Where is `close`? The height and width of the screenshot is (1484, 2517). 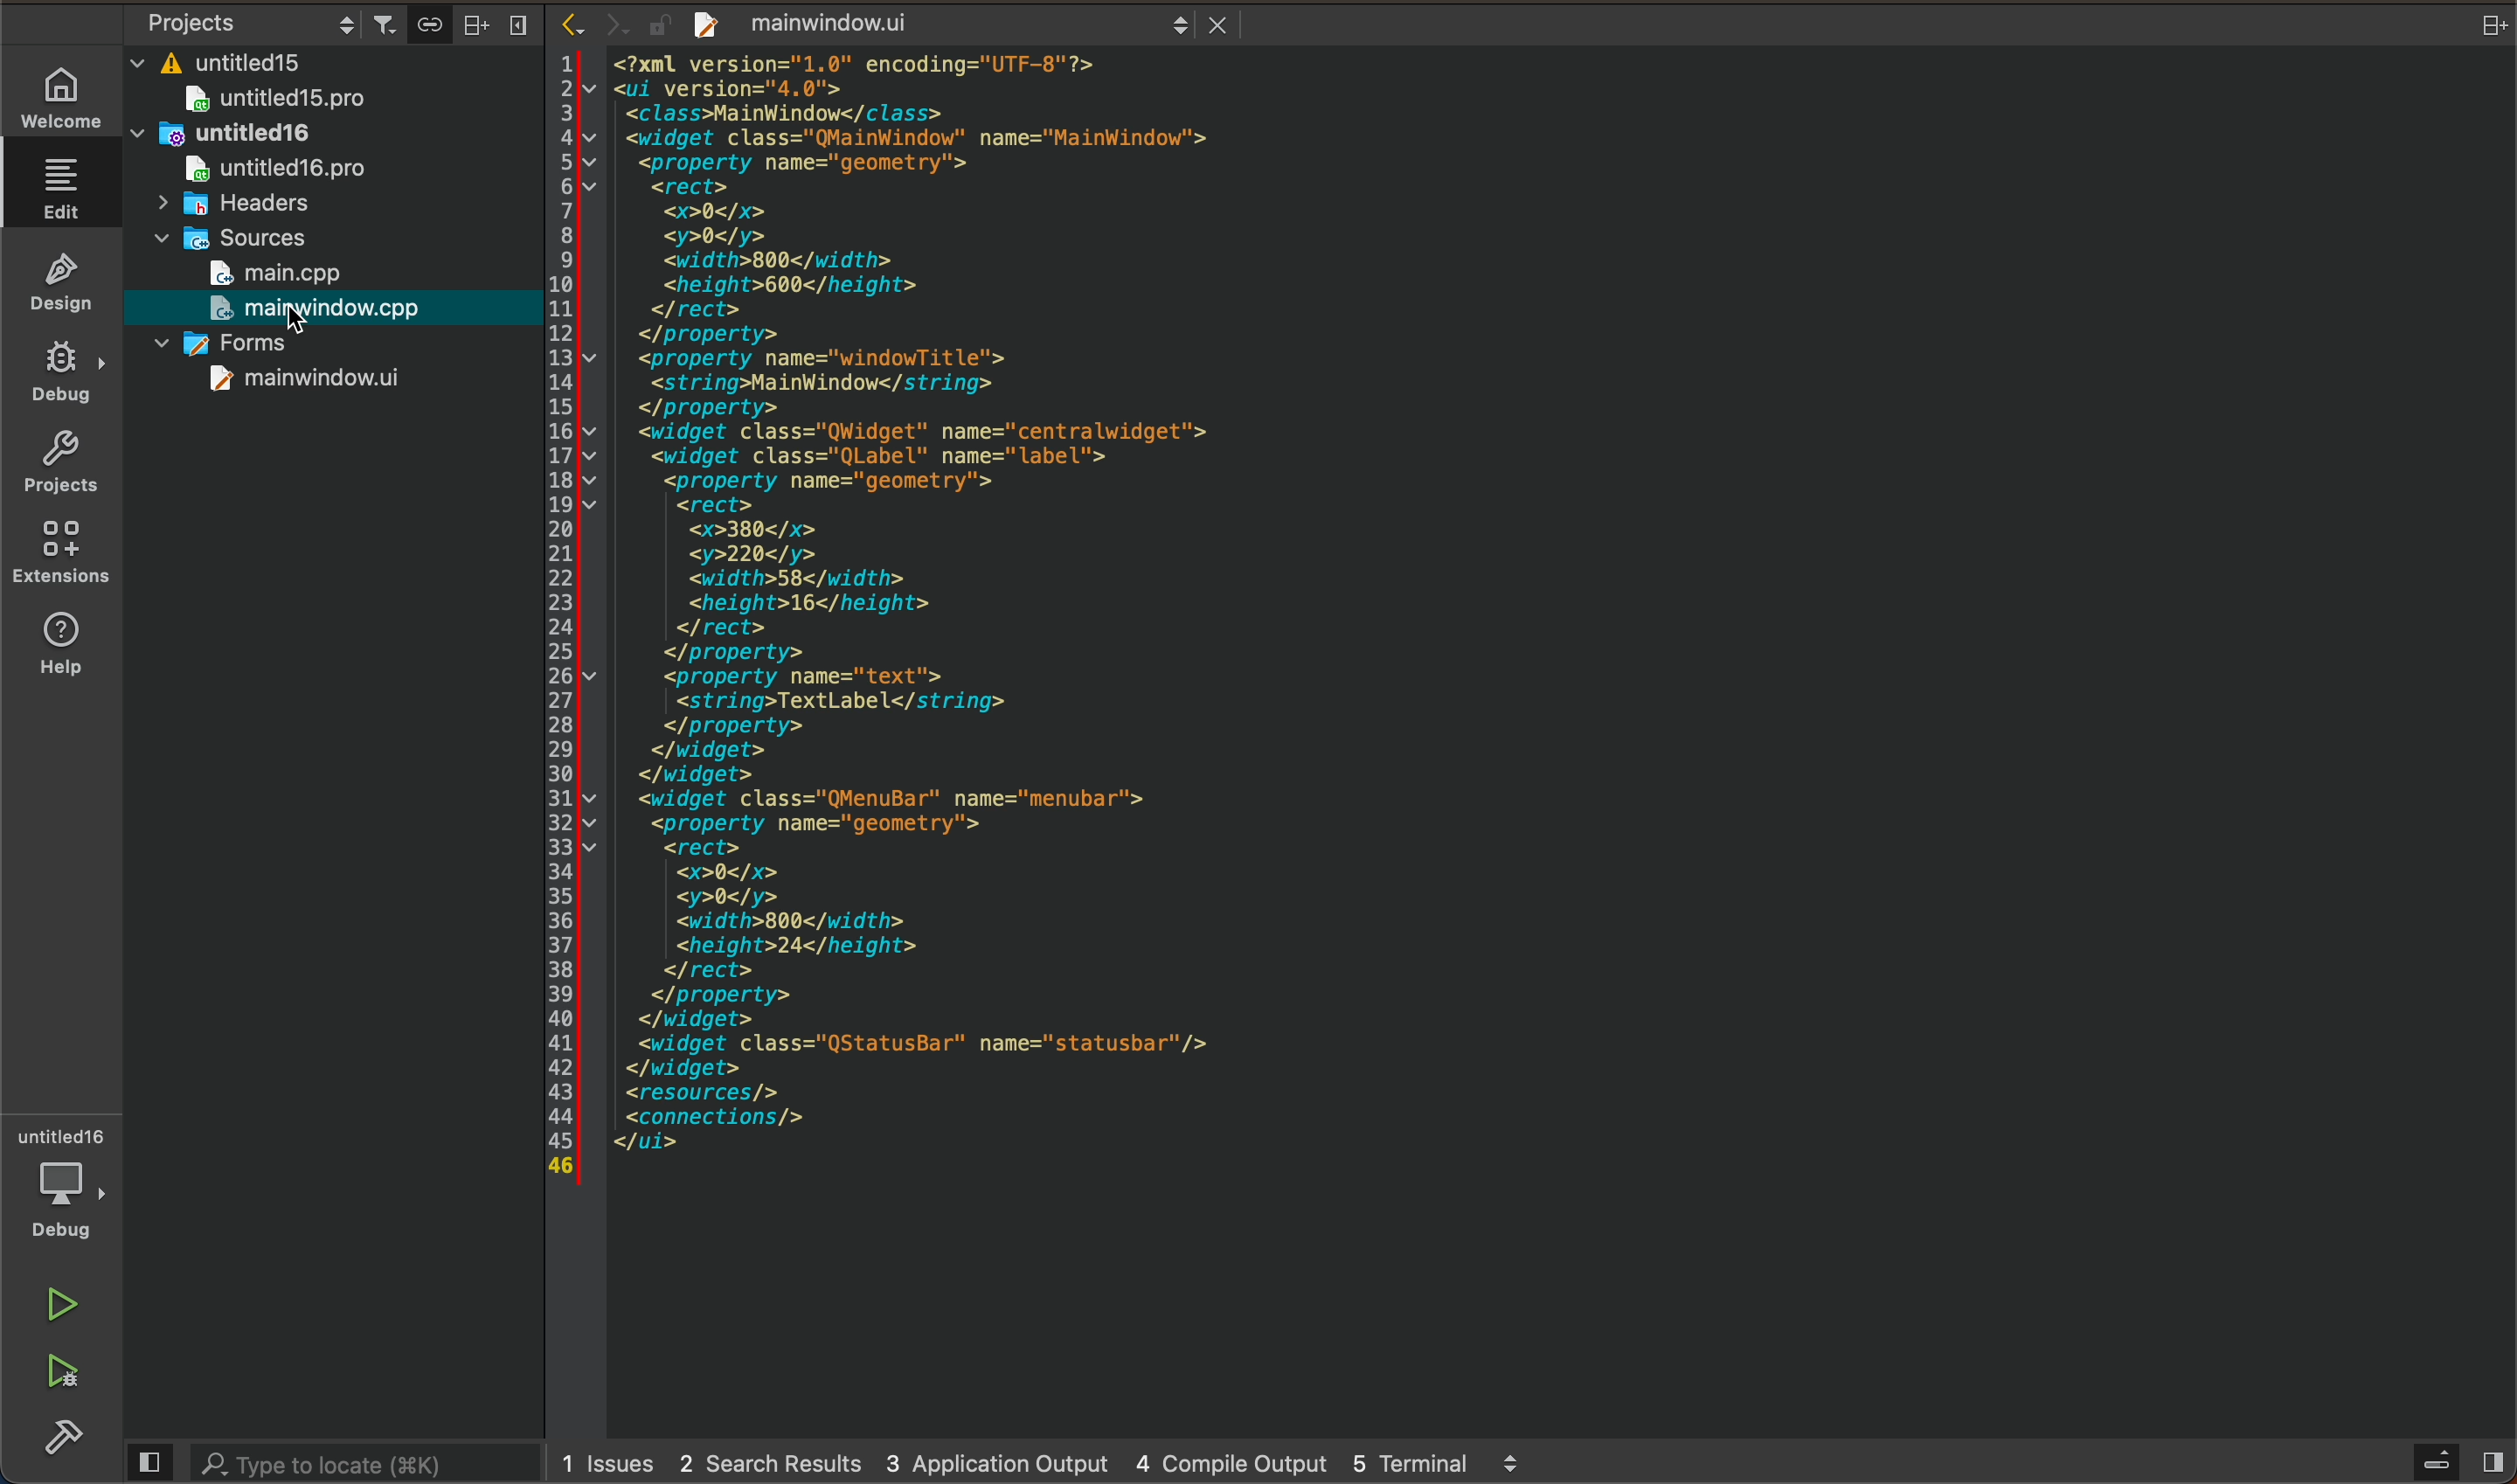
close is located at coordinates (1221, 23).